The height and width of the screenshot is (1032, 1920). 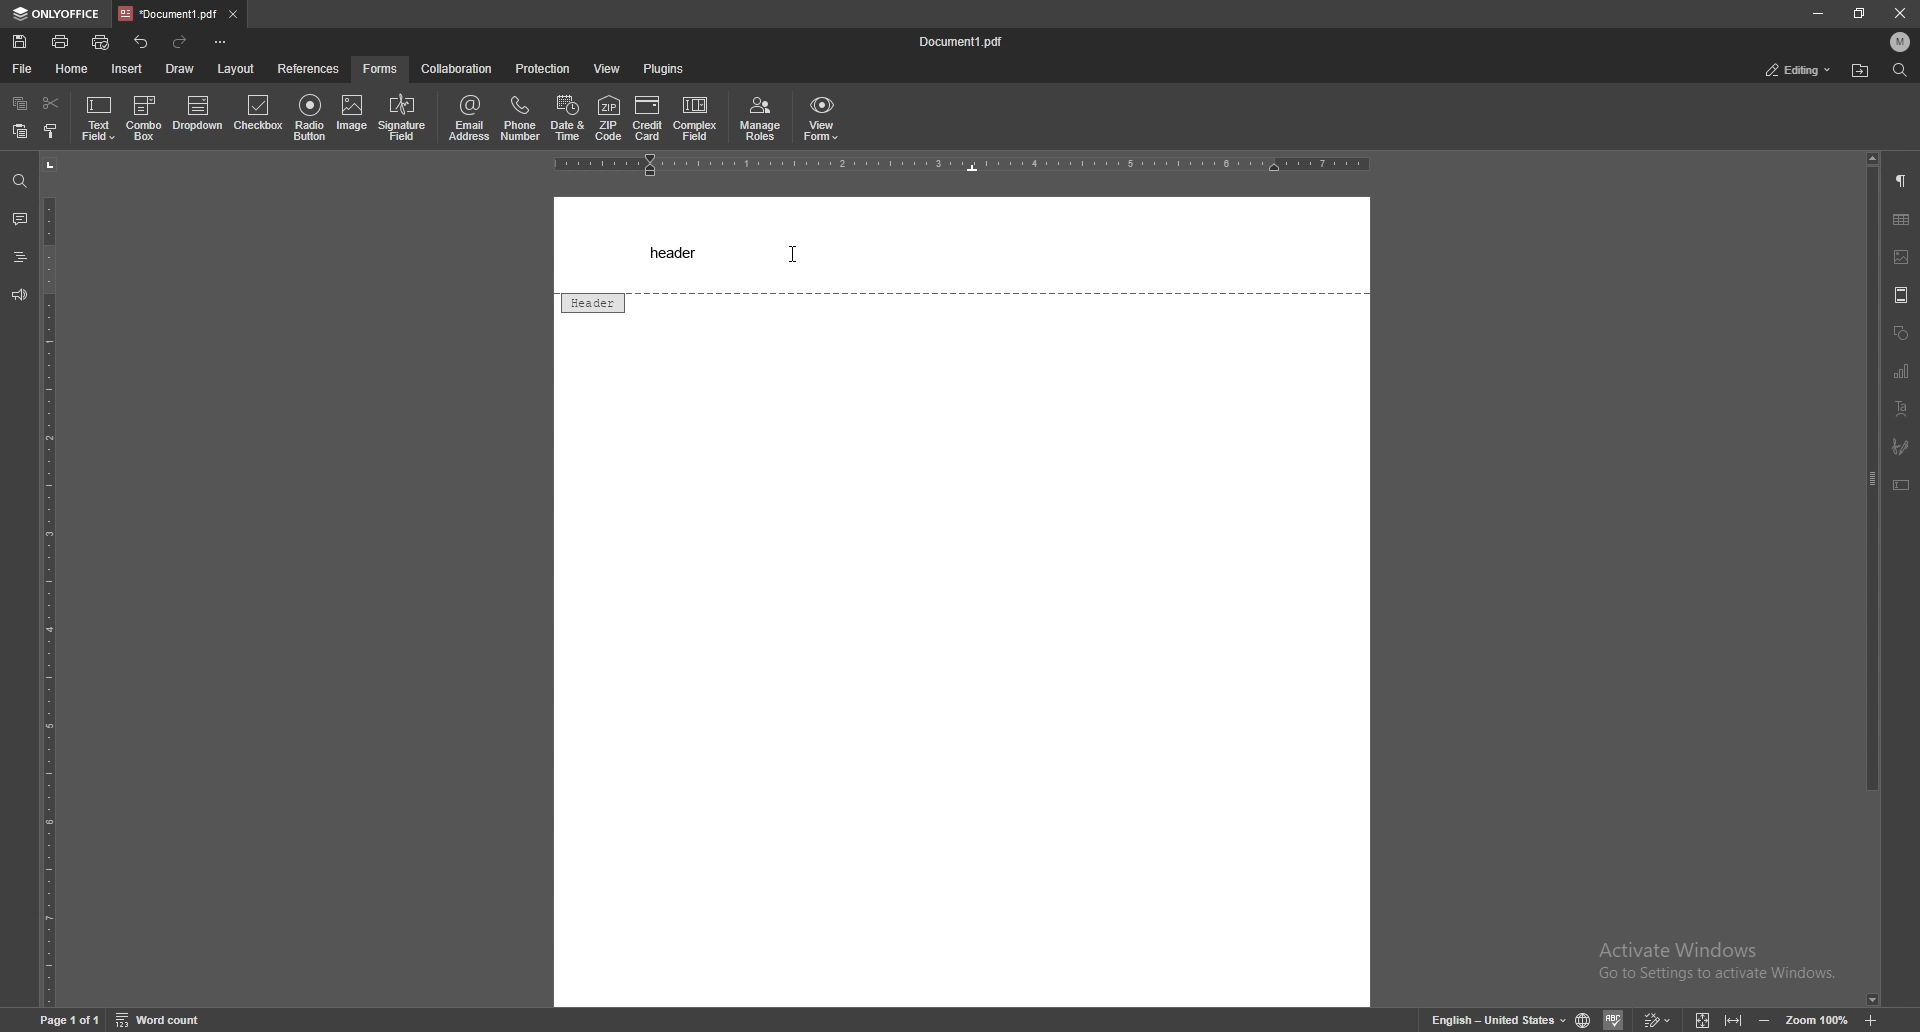 I want to click on status, so click(x=1800, y=71).